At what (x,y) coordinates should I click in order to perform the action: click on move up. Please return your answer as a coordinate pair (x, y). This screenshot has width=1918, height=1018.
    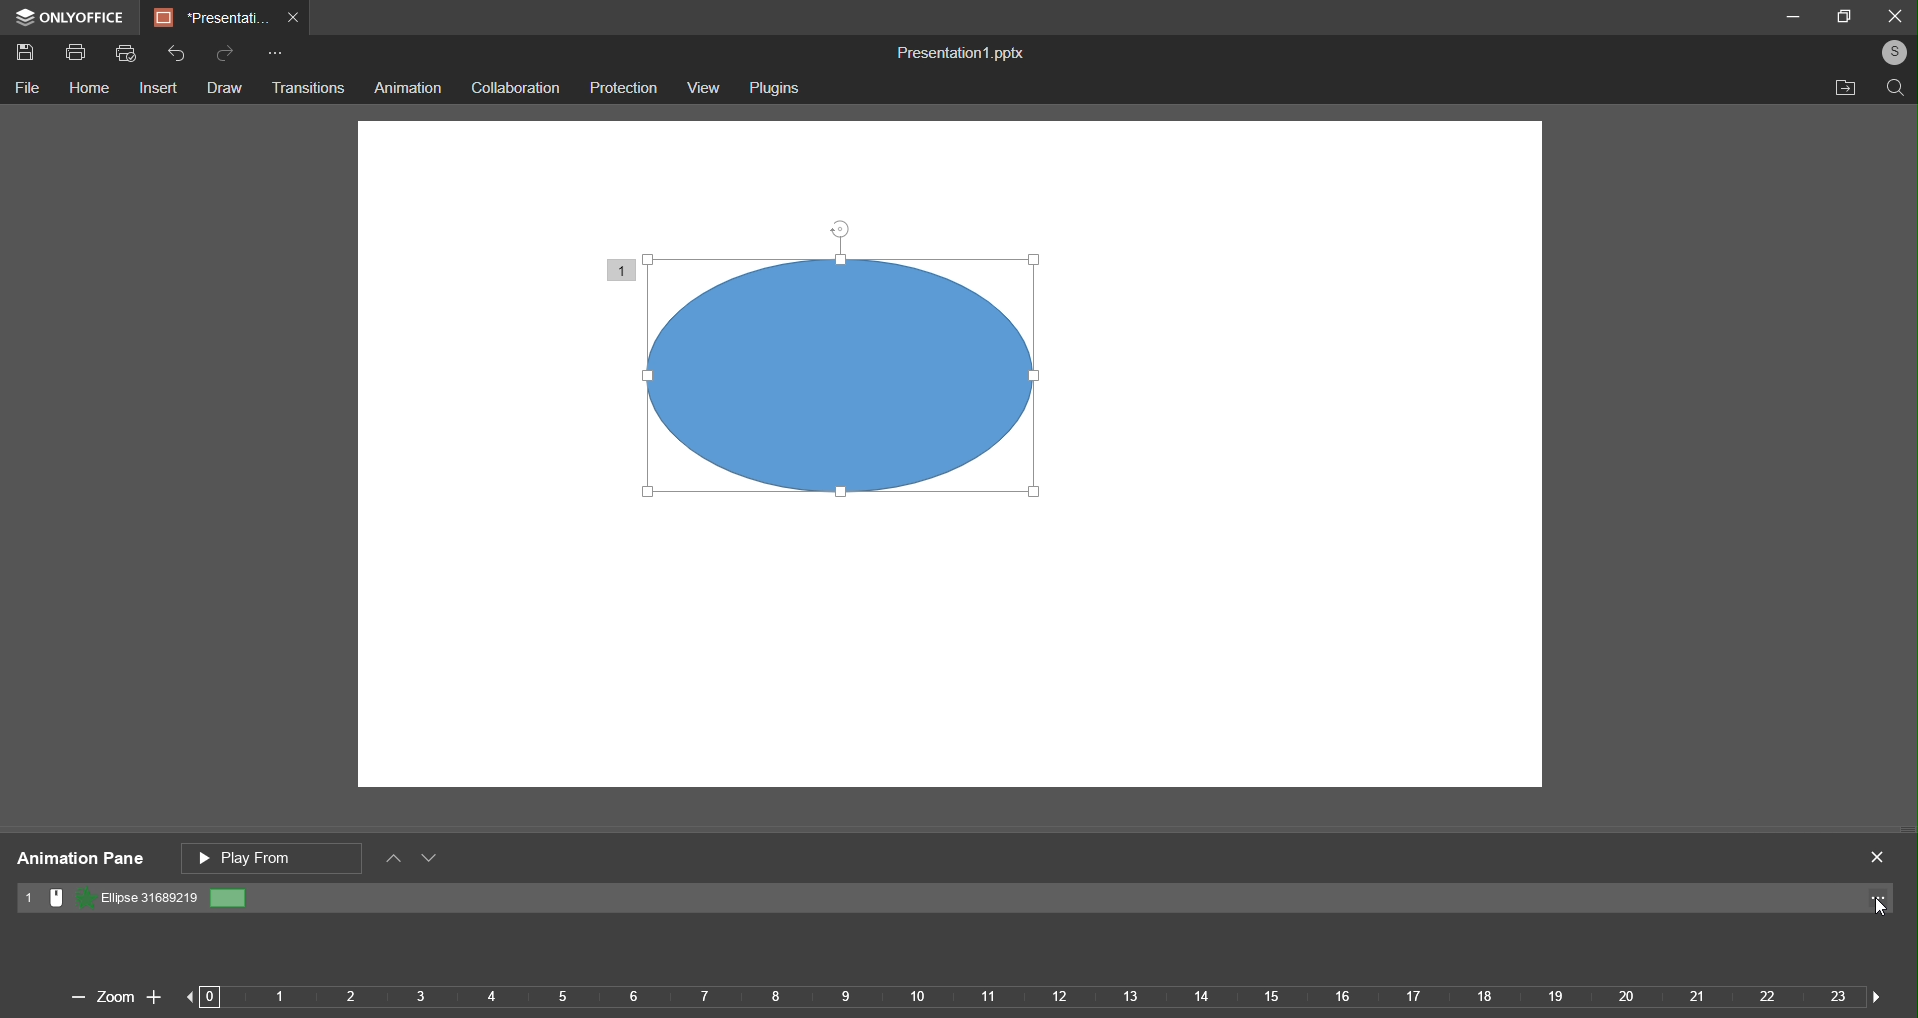
    Looking at the image, I should click on (395, 859).